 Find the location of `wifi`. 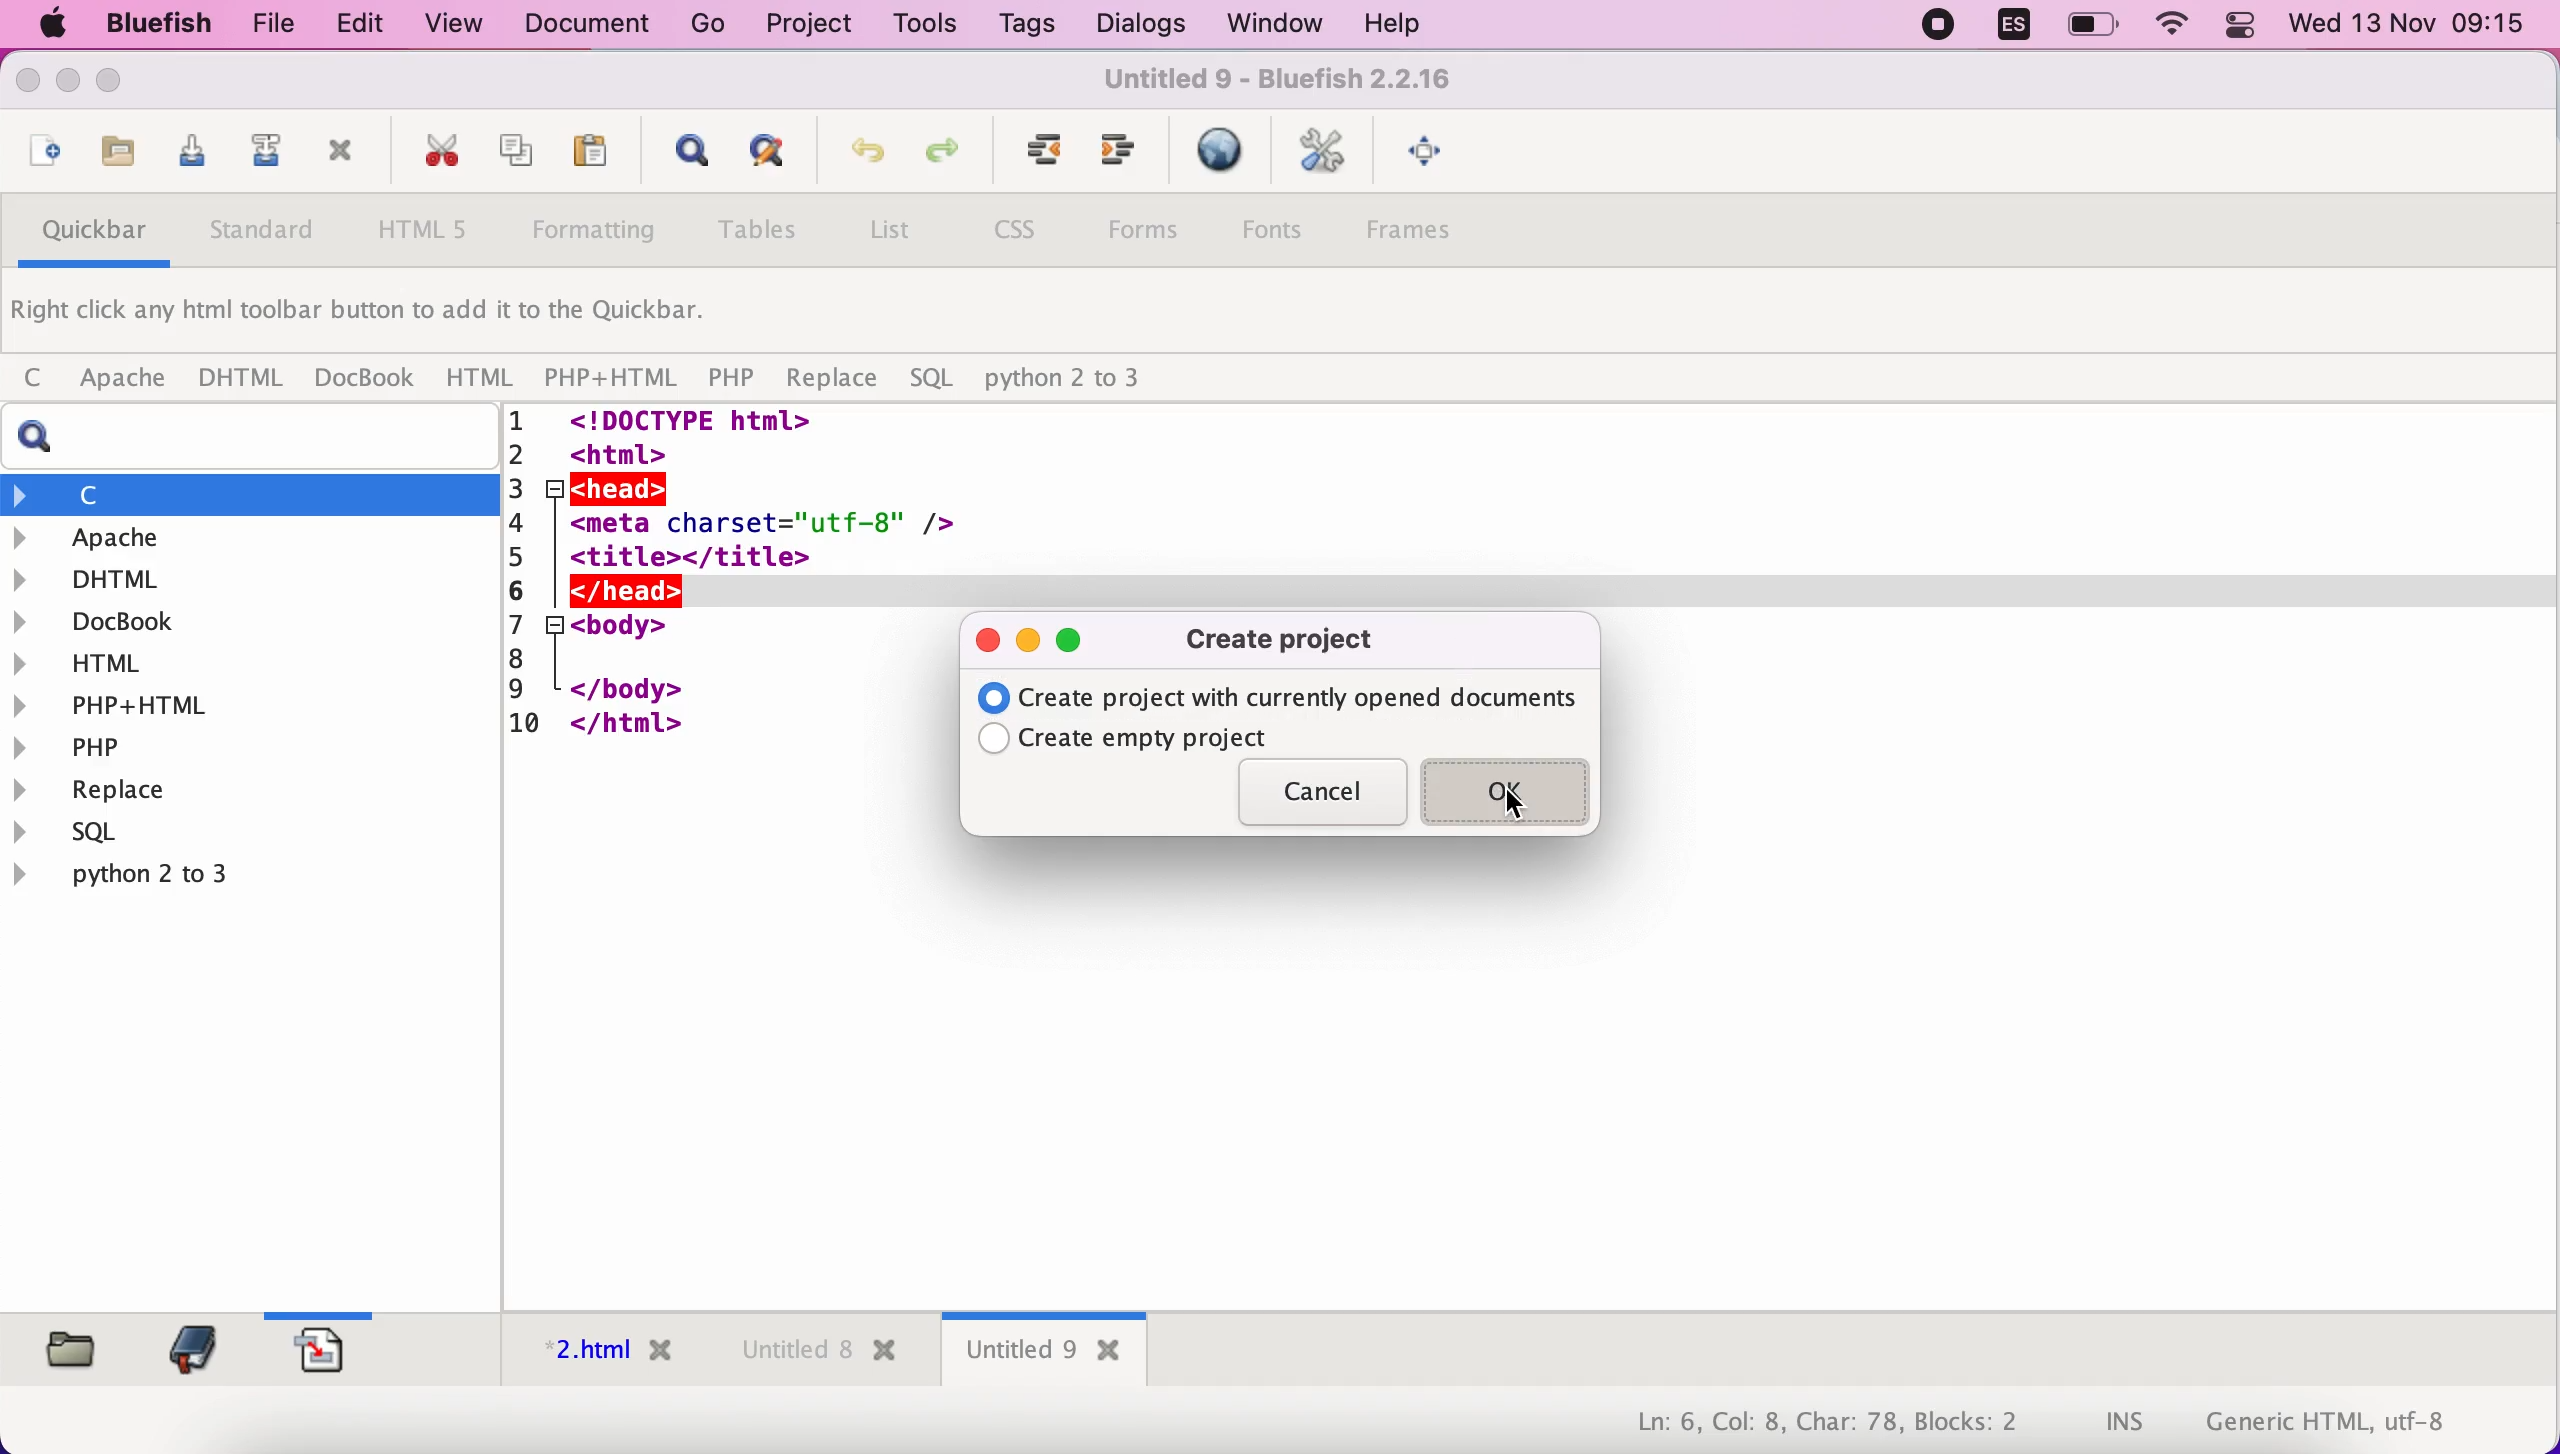

wifi is located at coordinates (2175, 27).